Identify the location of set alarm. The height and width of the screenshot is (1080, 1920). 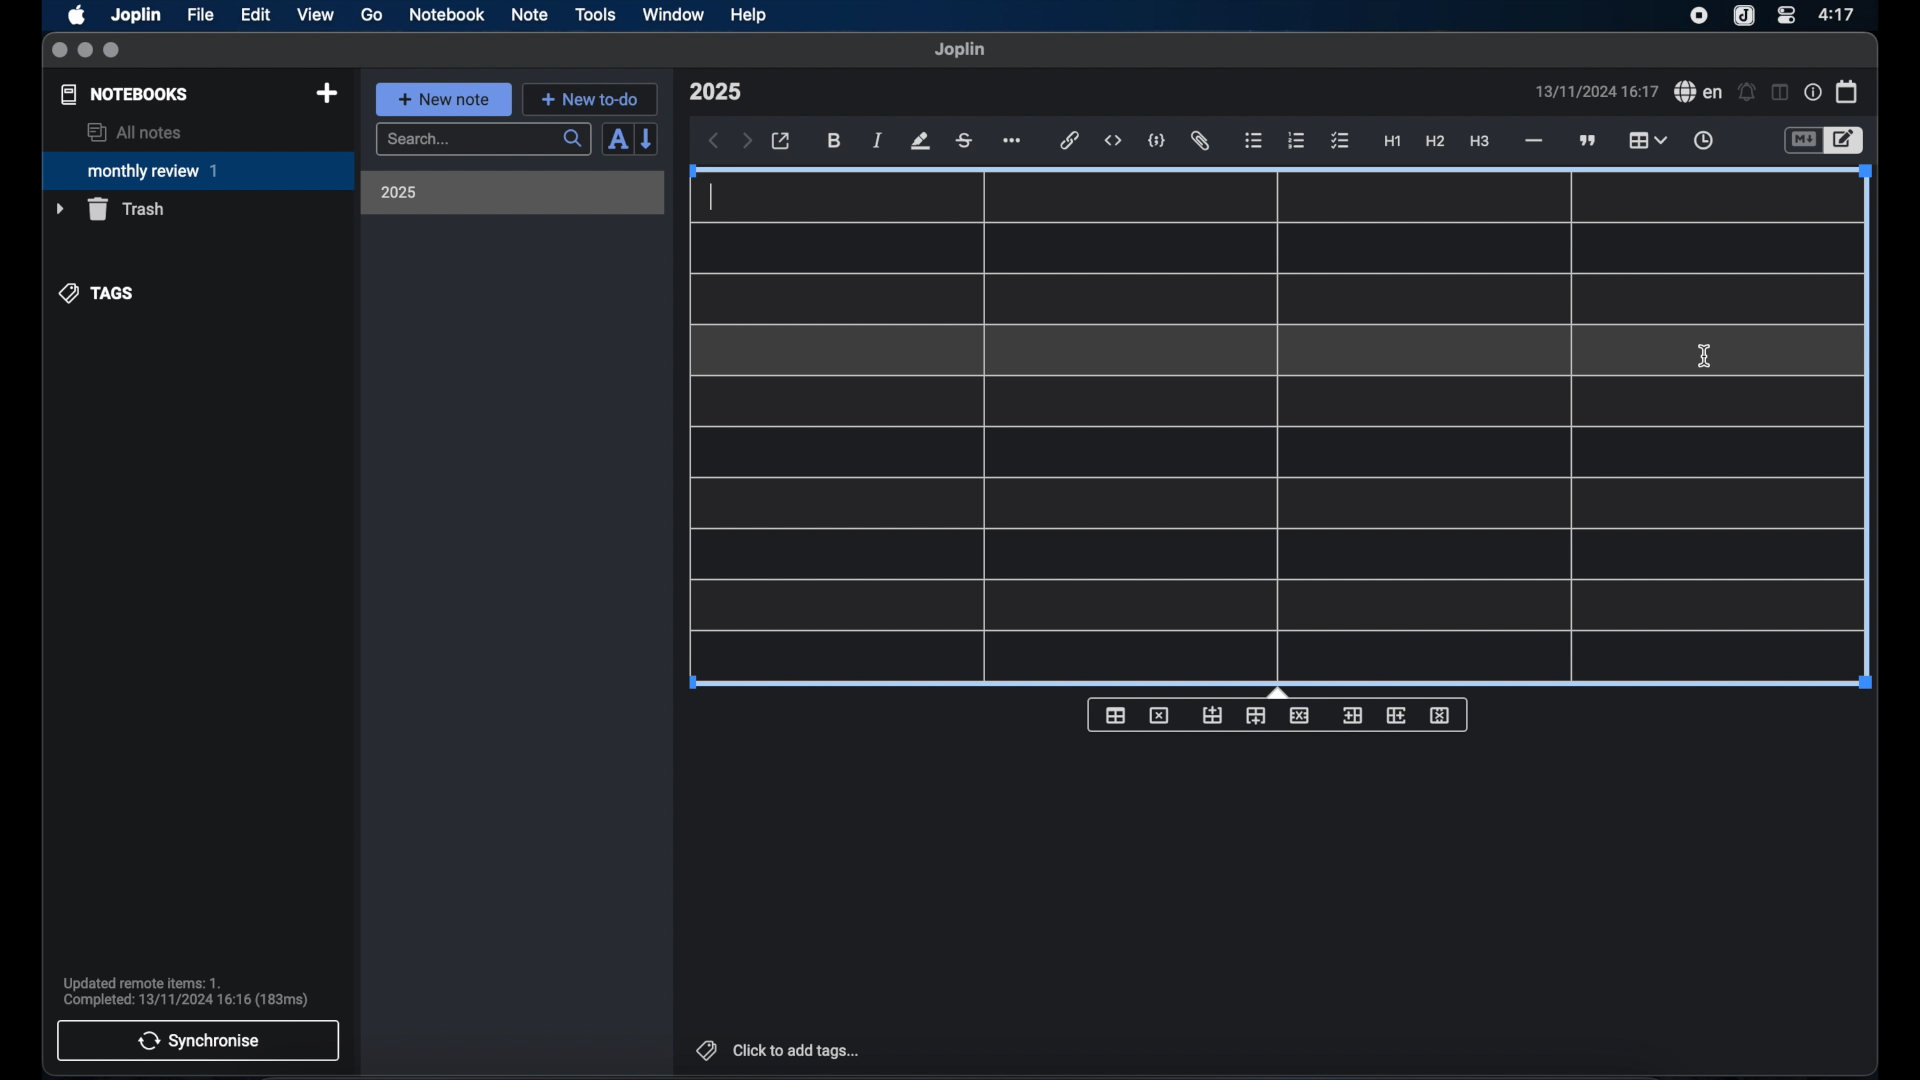
(1747, 93).